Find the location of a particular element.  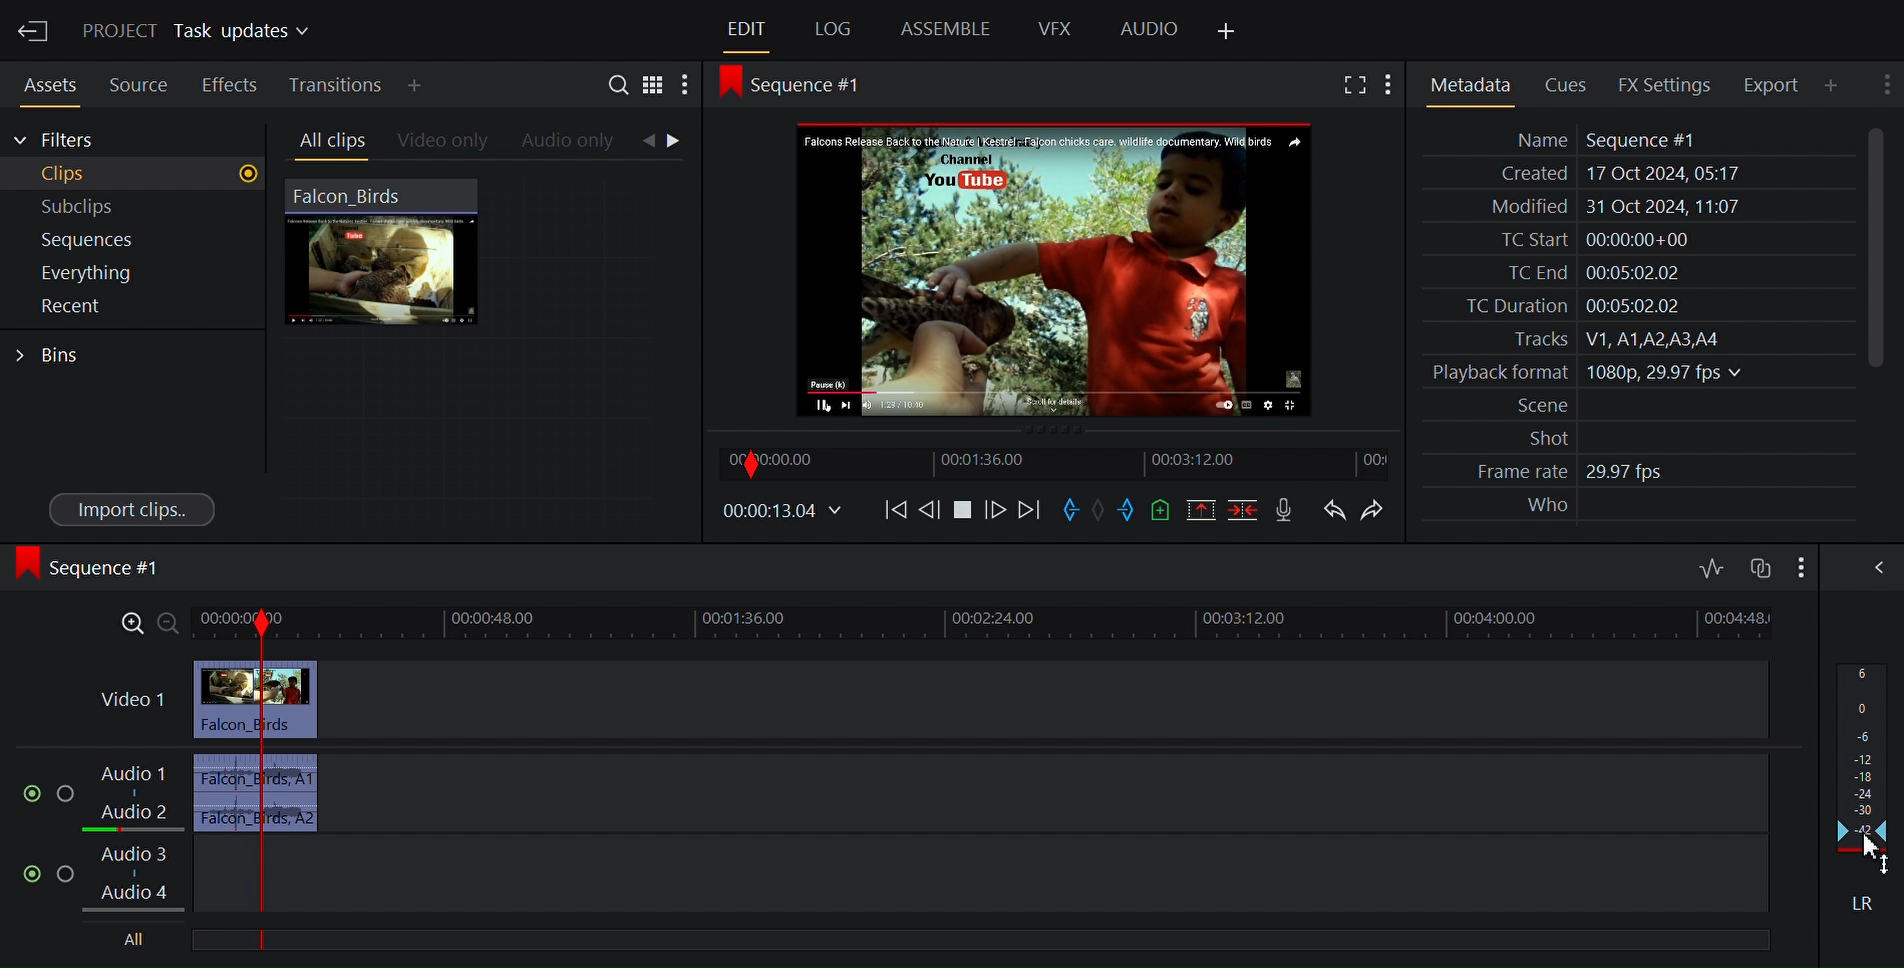

Export is located at coordinates (1769, 85).